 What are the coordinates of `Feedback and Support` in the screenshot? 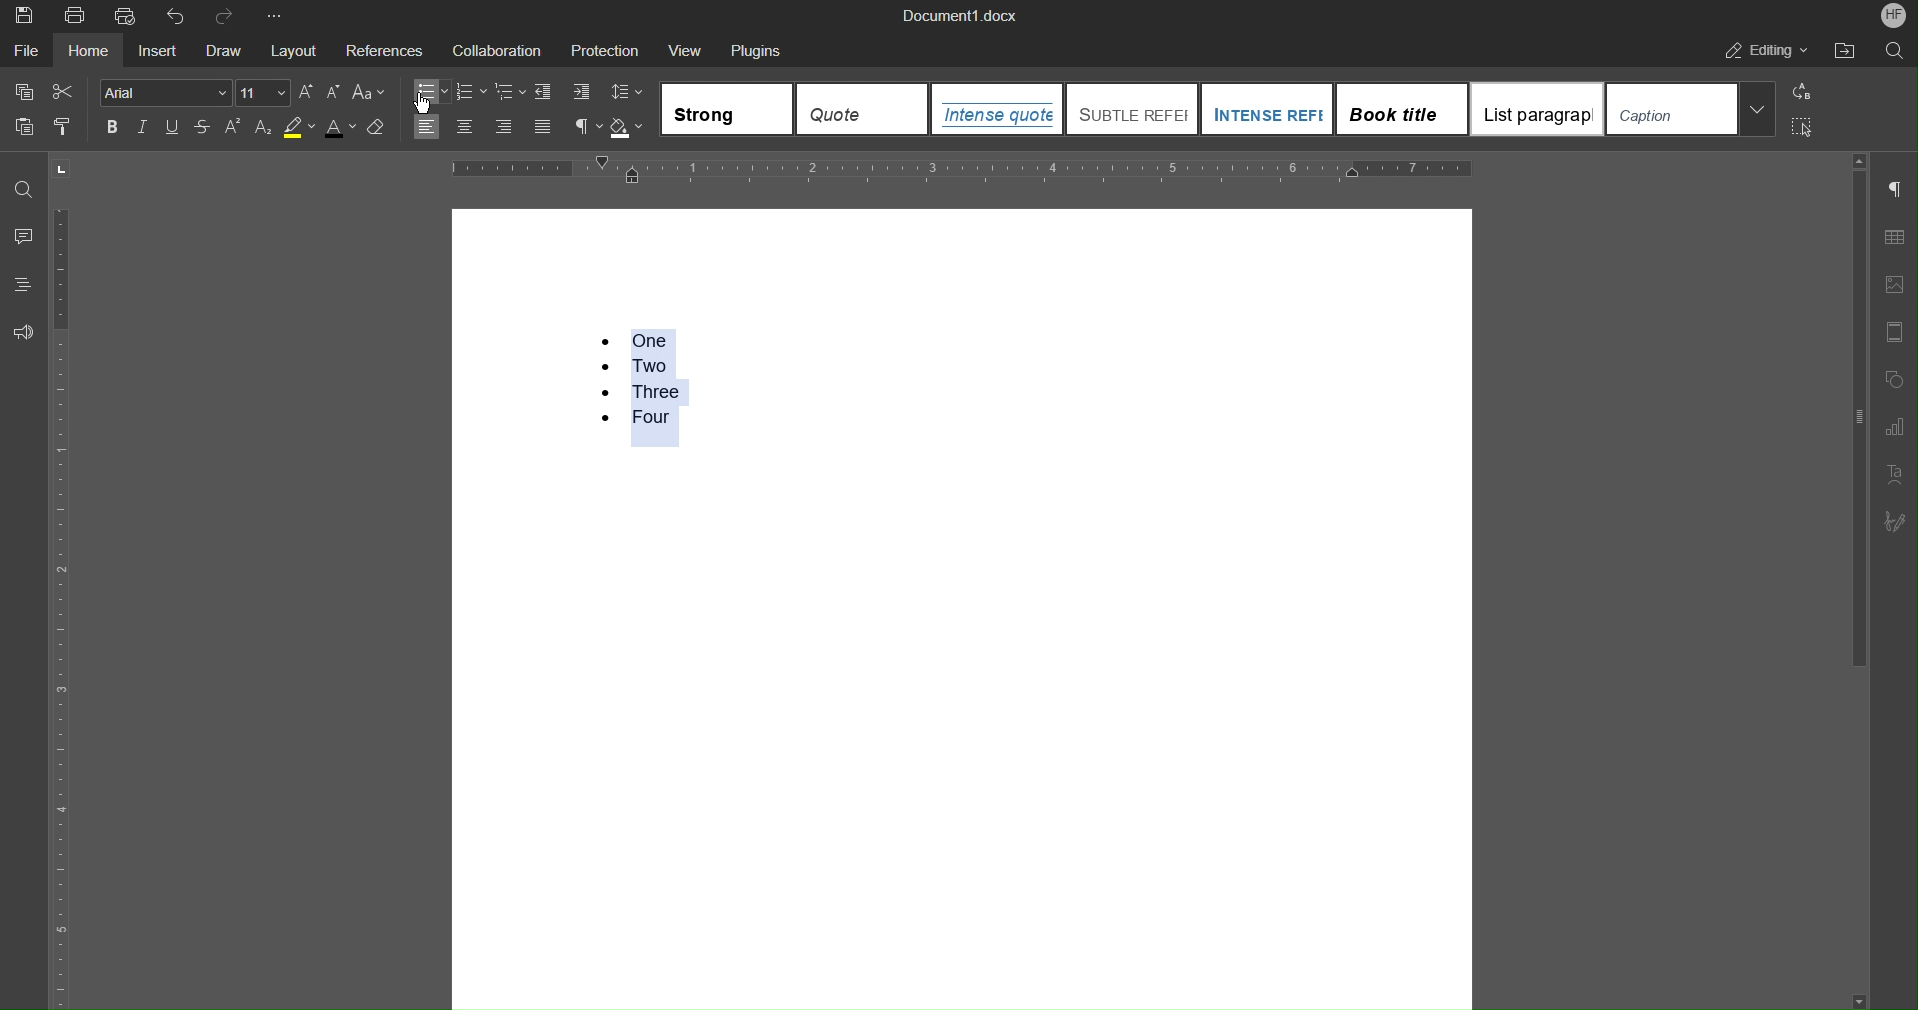 It's located at (24, 331).